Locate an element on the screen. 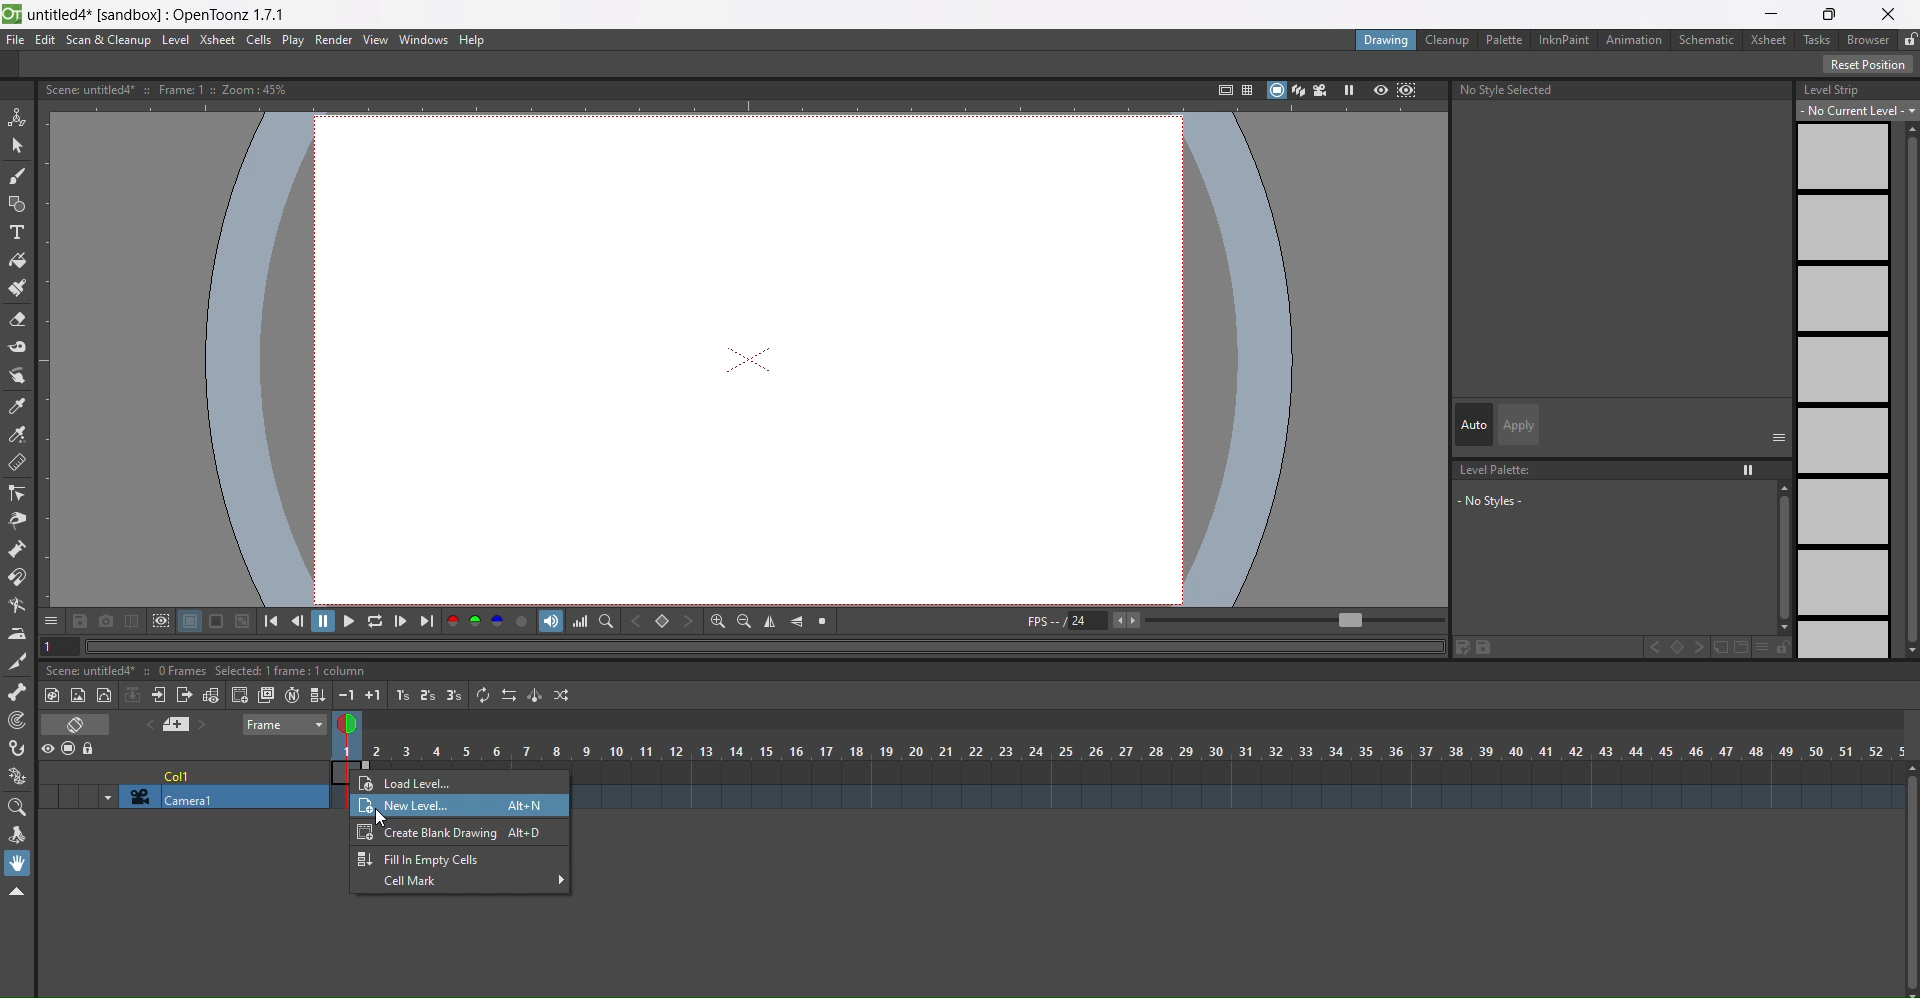  scroll bar is located at coordinates (1778, 557).